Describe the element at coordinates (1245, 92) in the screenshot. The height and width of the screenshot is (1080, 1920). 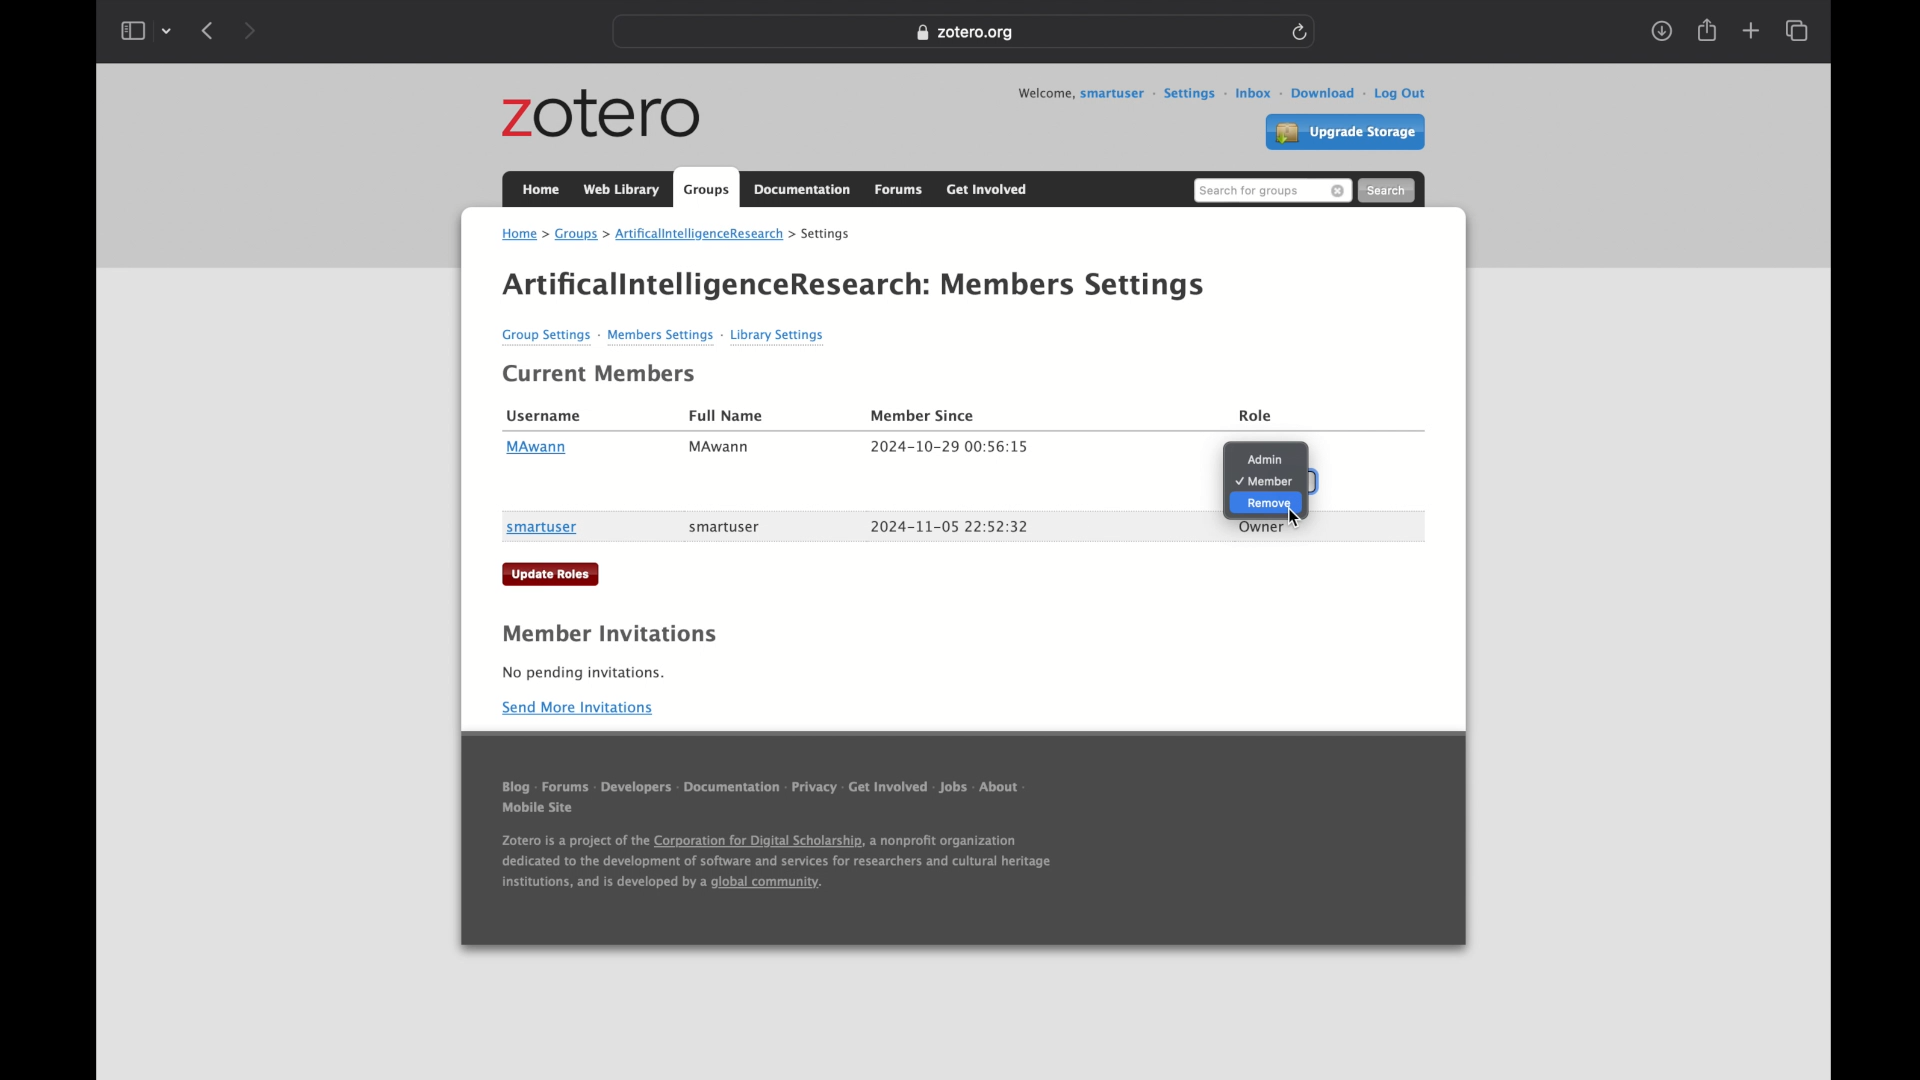
I see `inbox` at that location.